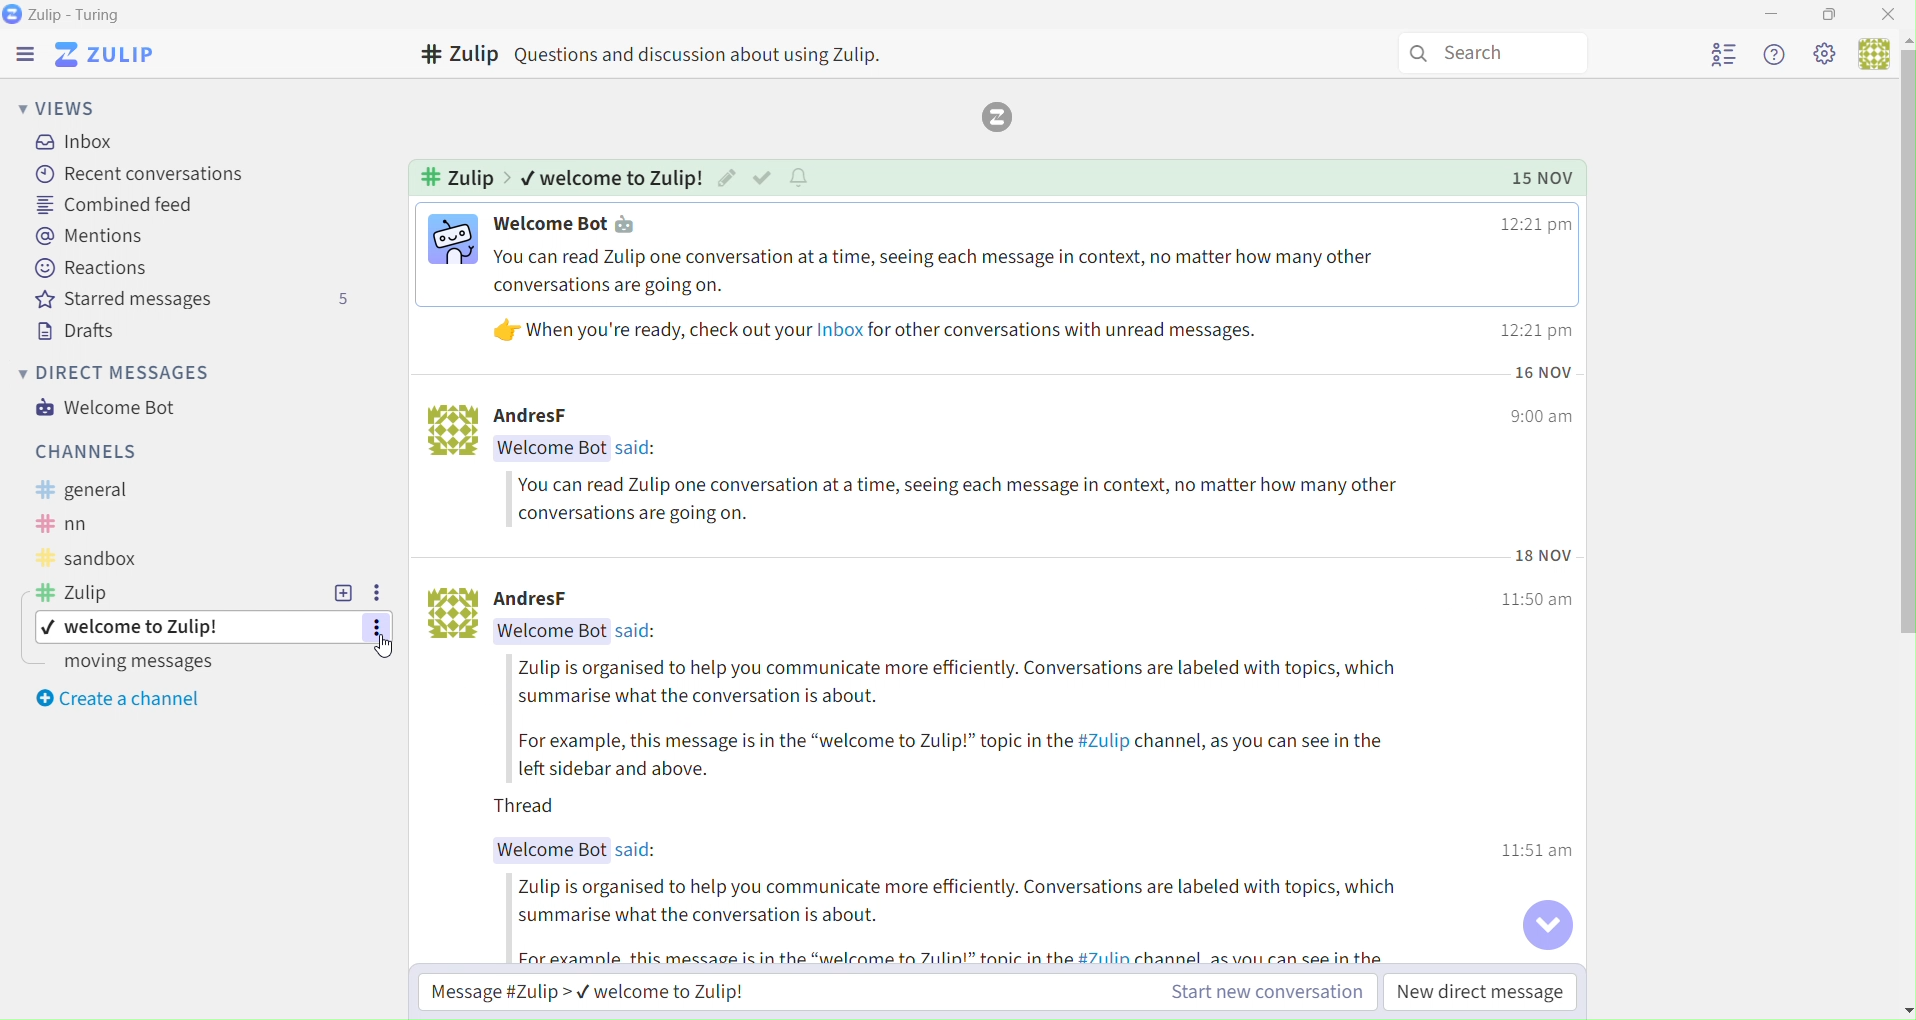 Image resolution: width=1916 pixels, height=1020 pixels. Describe the element at coordinates (535, 806) in the screenshot. I see `Text` at that location.